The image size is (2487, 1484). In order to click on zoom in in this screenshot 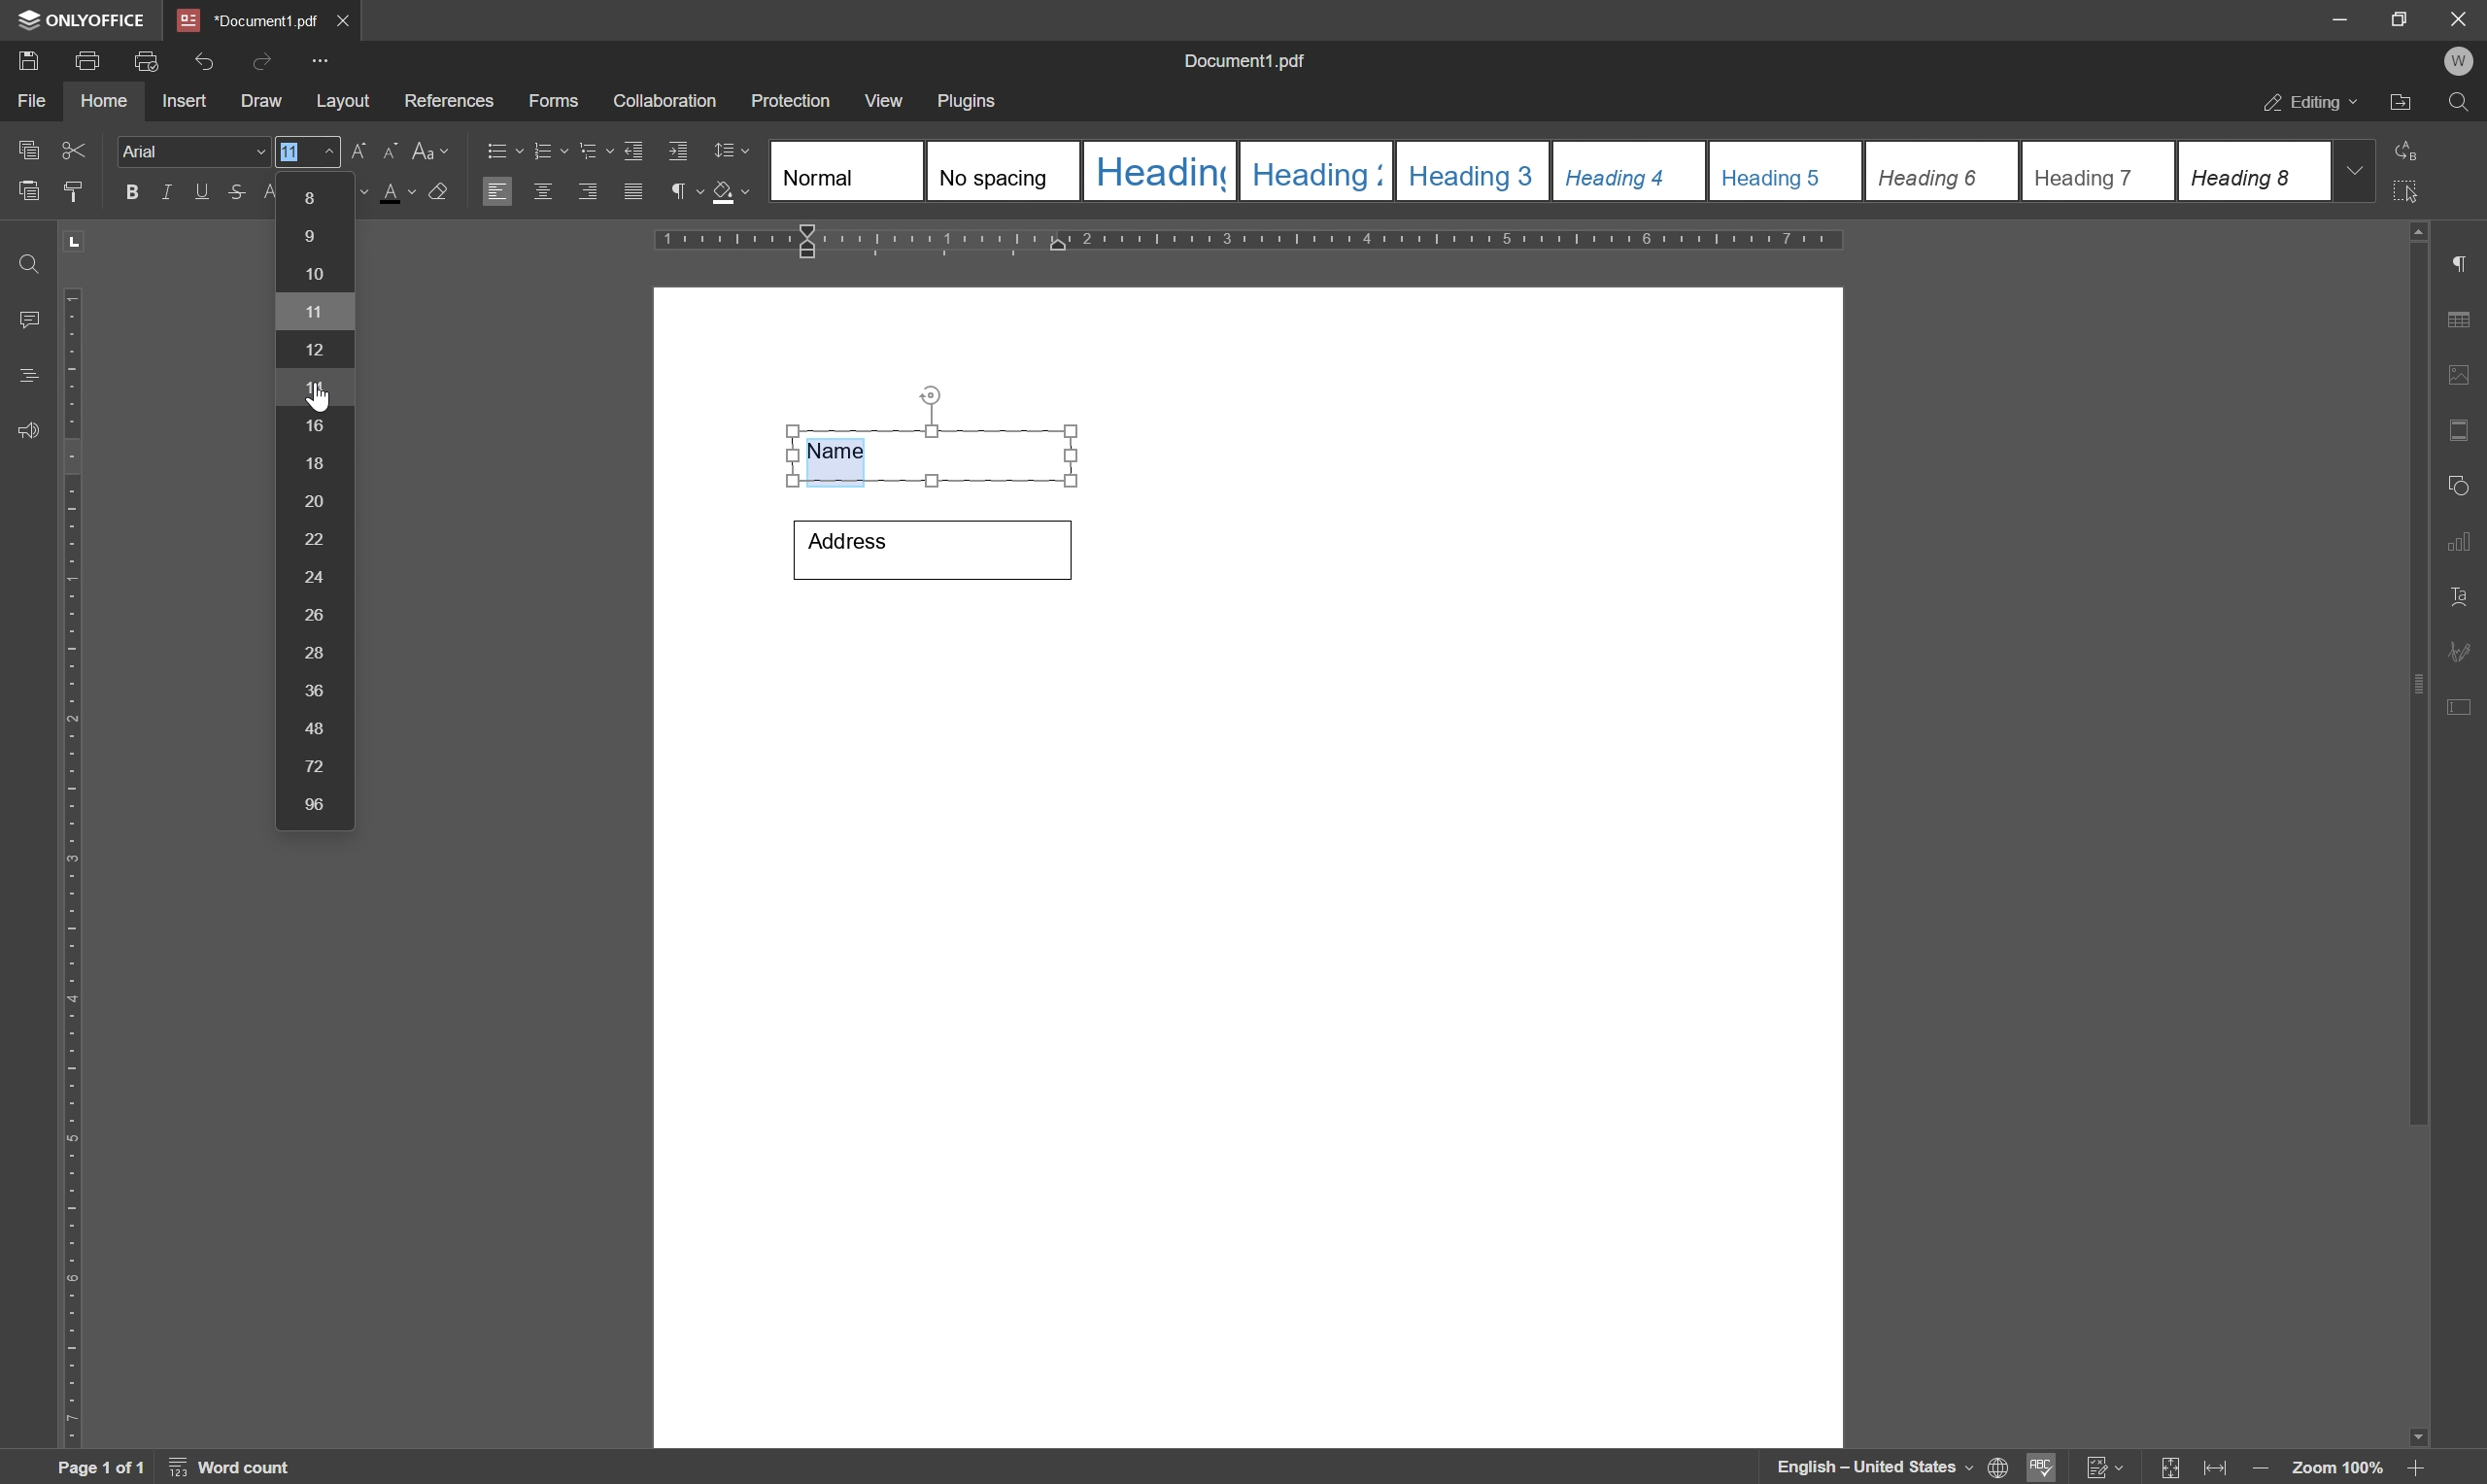, I will do `click(2413, 1468)`.